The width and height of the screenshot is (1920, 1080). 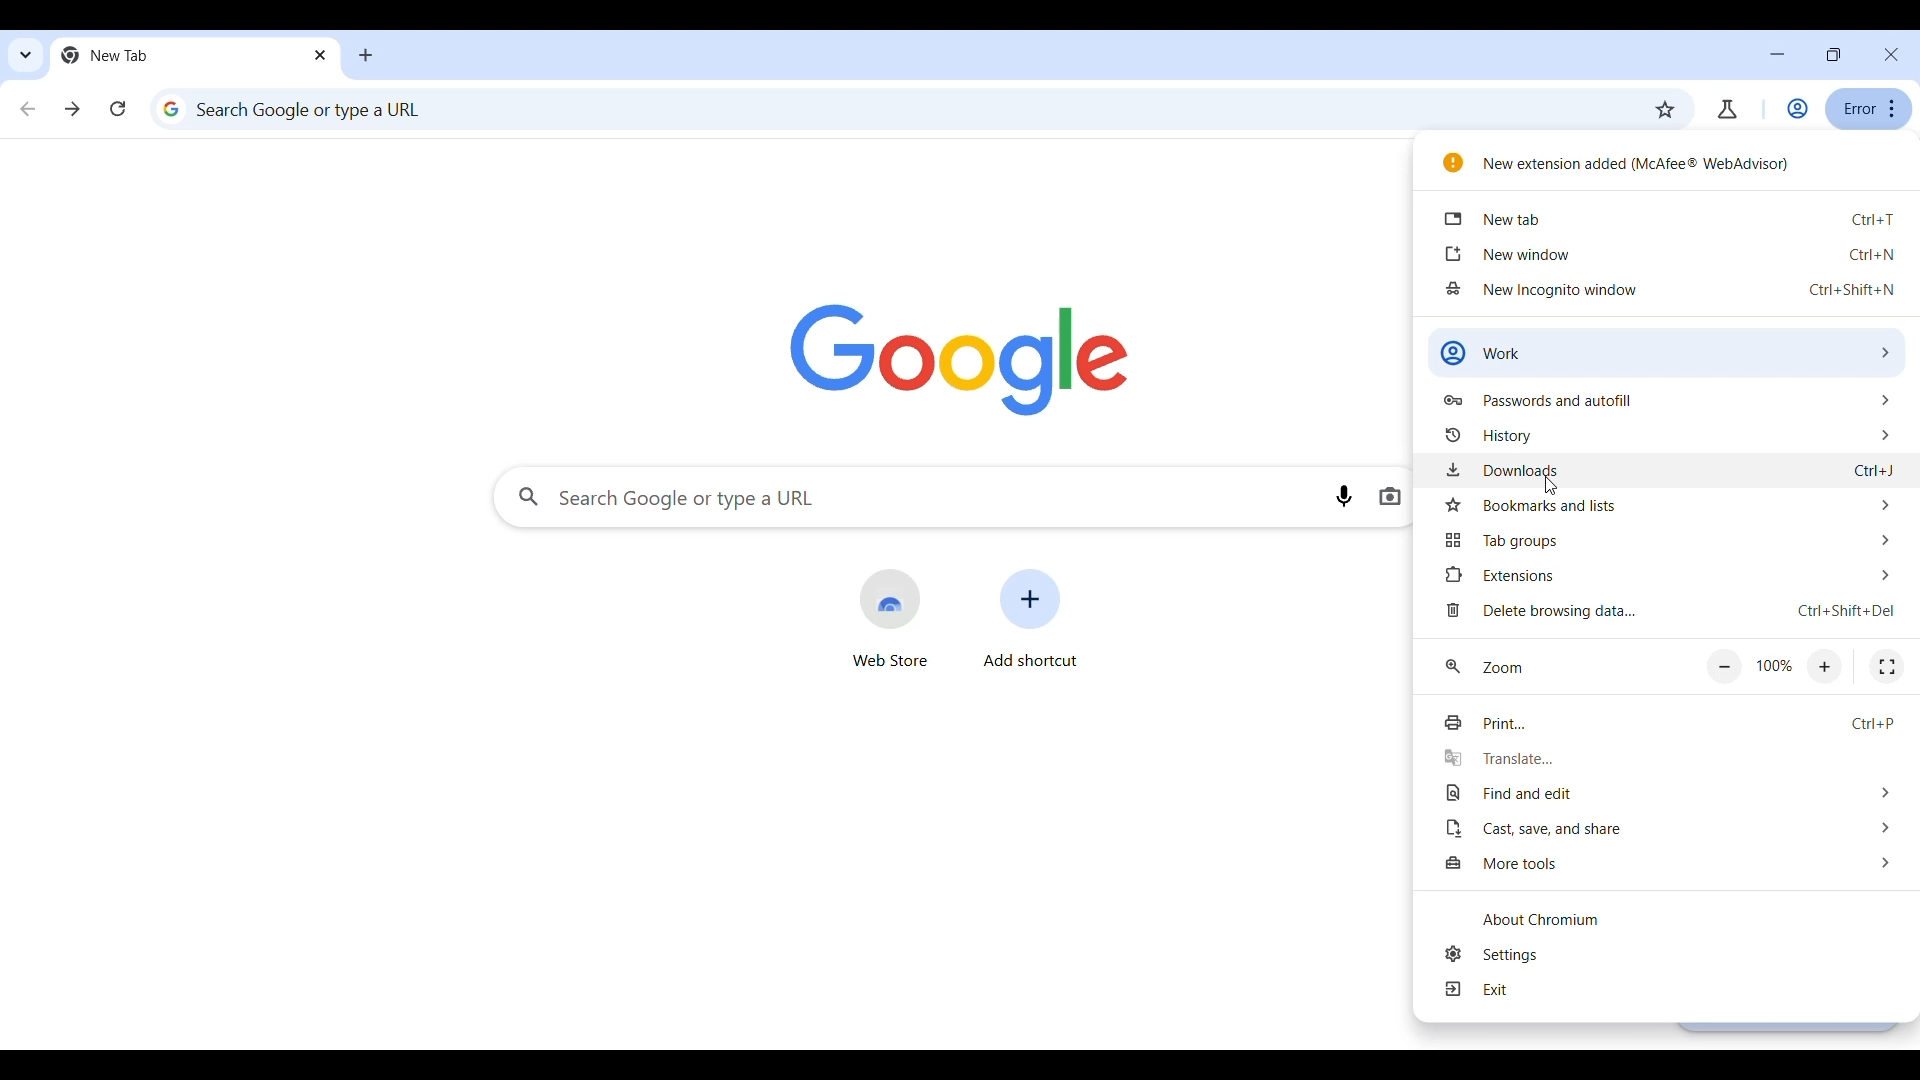 I want to click on 100%, so click(x=1776, y=666).